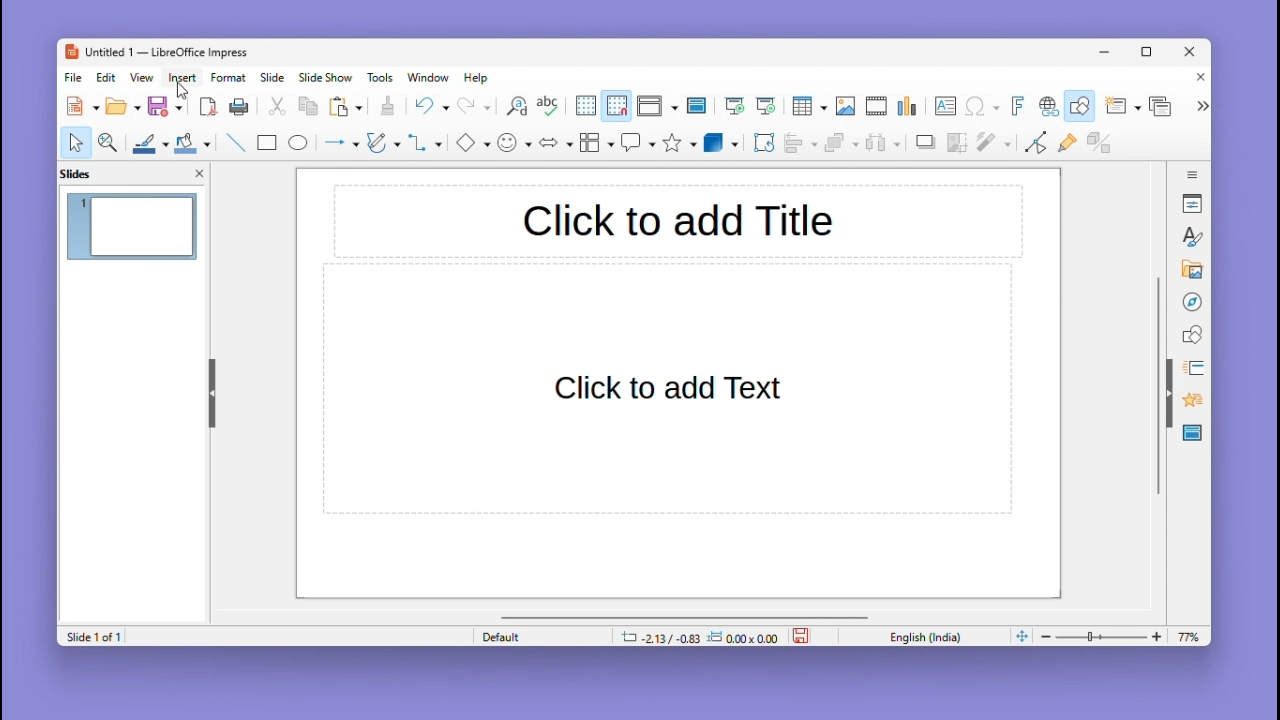 The height and width of the screenshot is (720, 1280). Describe the element at coordinates (190, 143) in the screenshot. I see `Fill colour` at that location.